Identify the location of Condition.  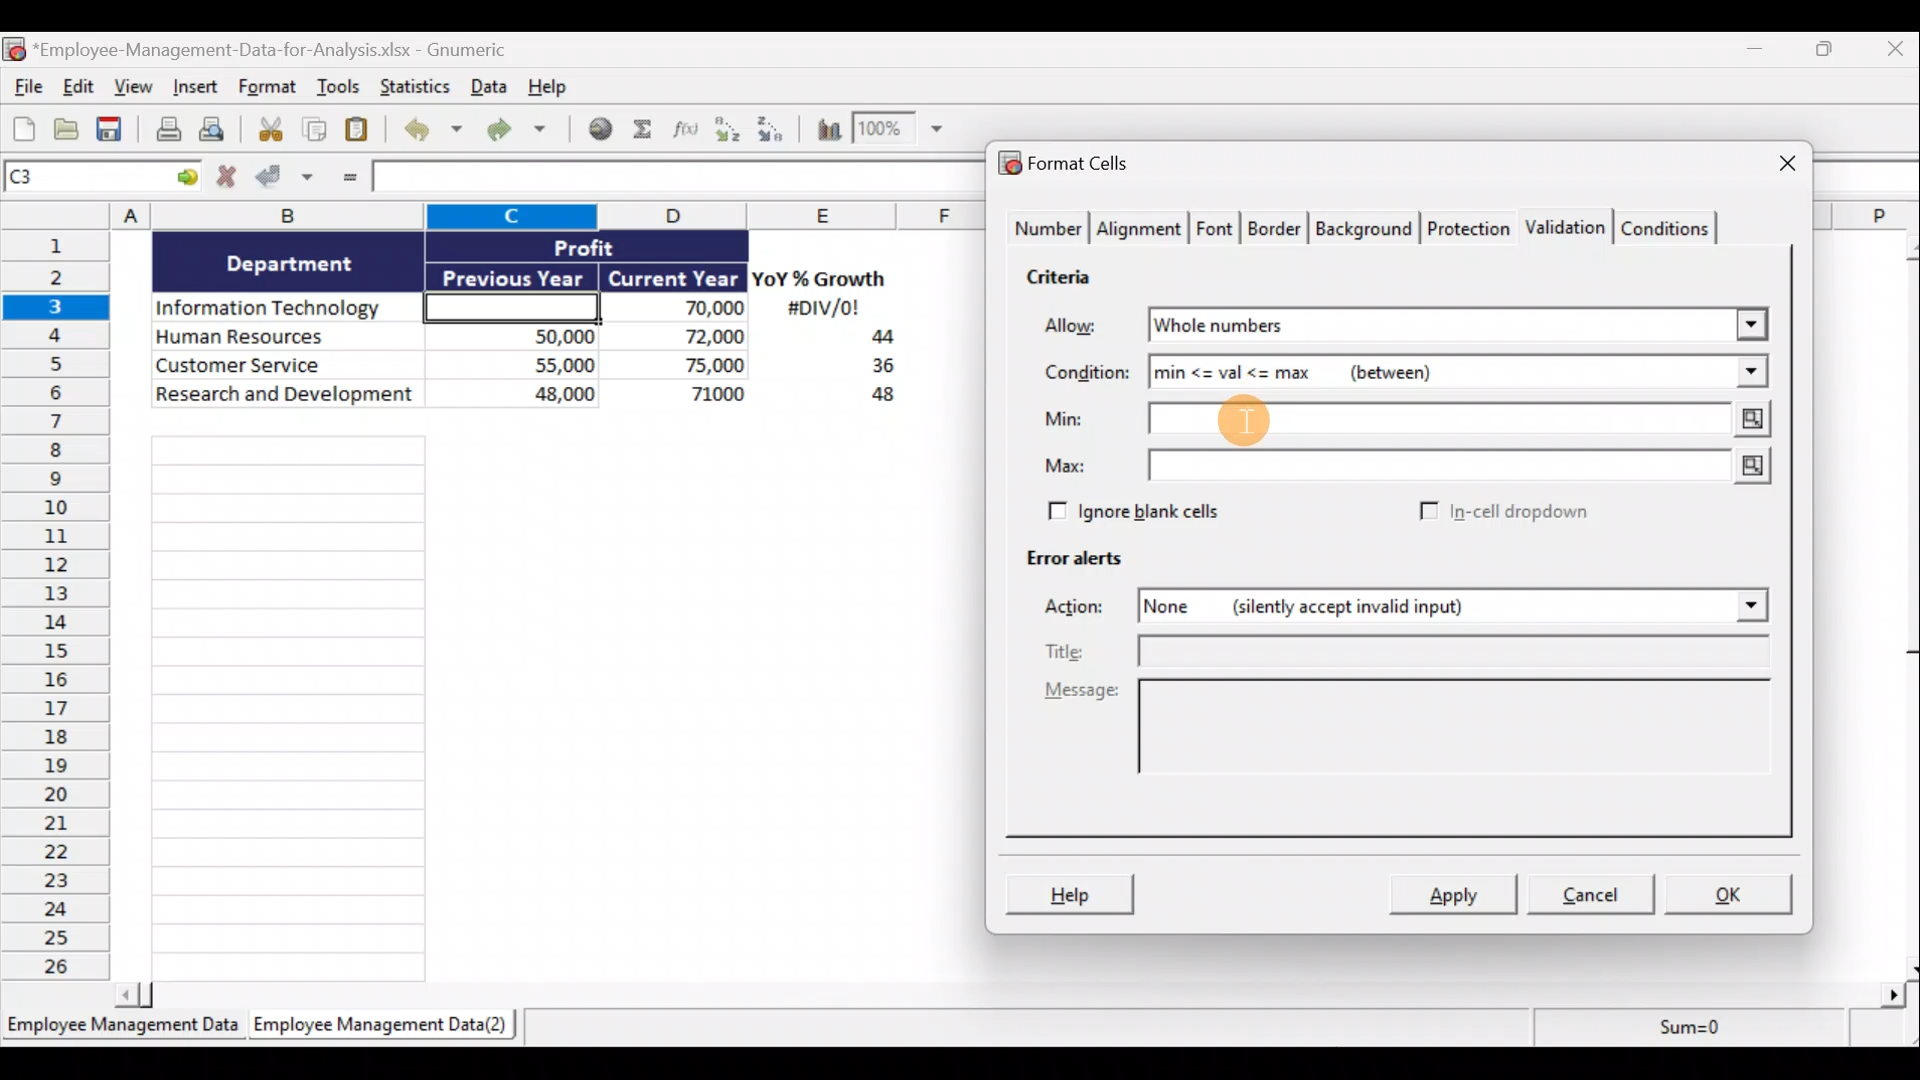
(1089, 377).